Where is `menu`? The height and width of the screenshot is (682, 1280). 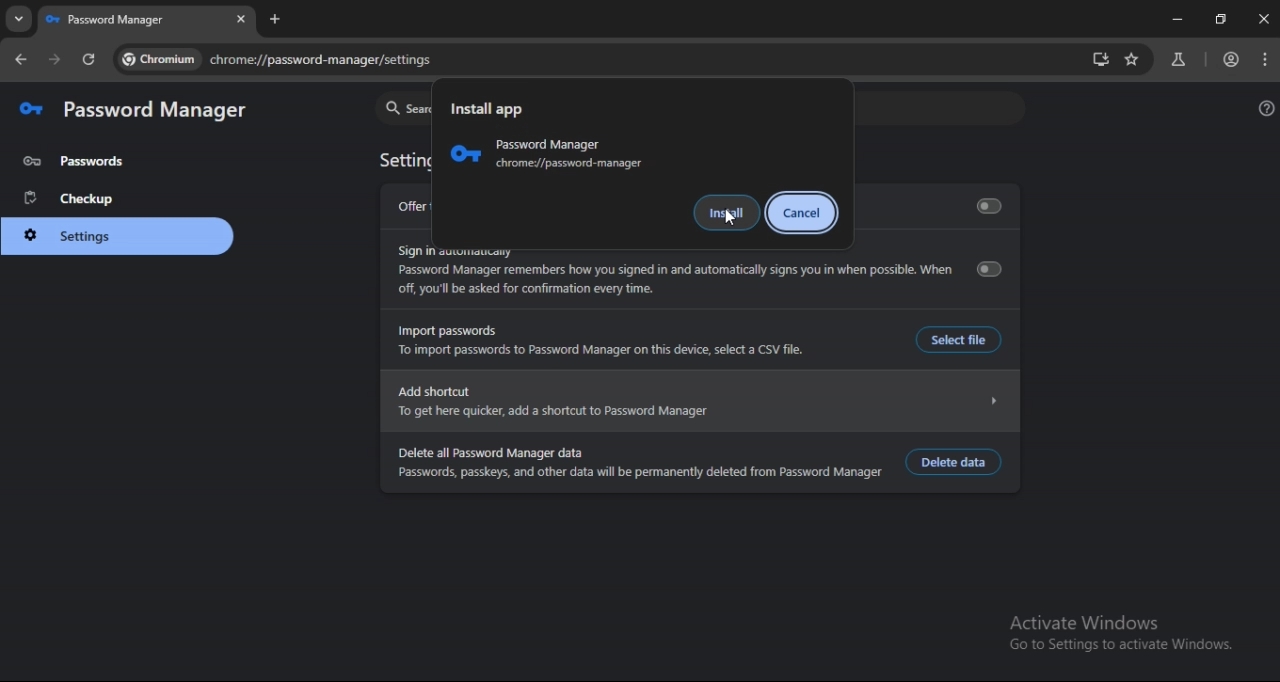
menu is located at coordinates (1266, 60).